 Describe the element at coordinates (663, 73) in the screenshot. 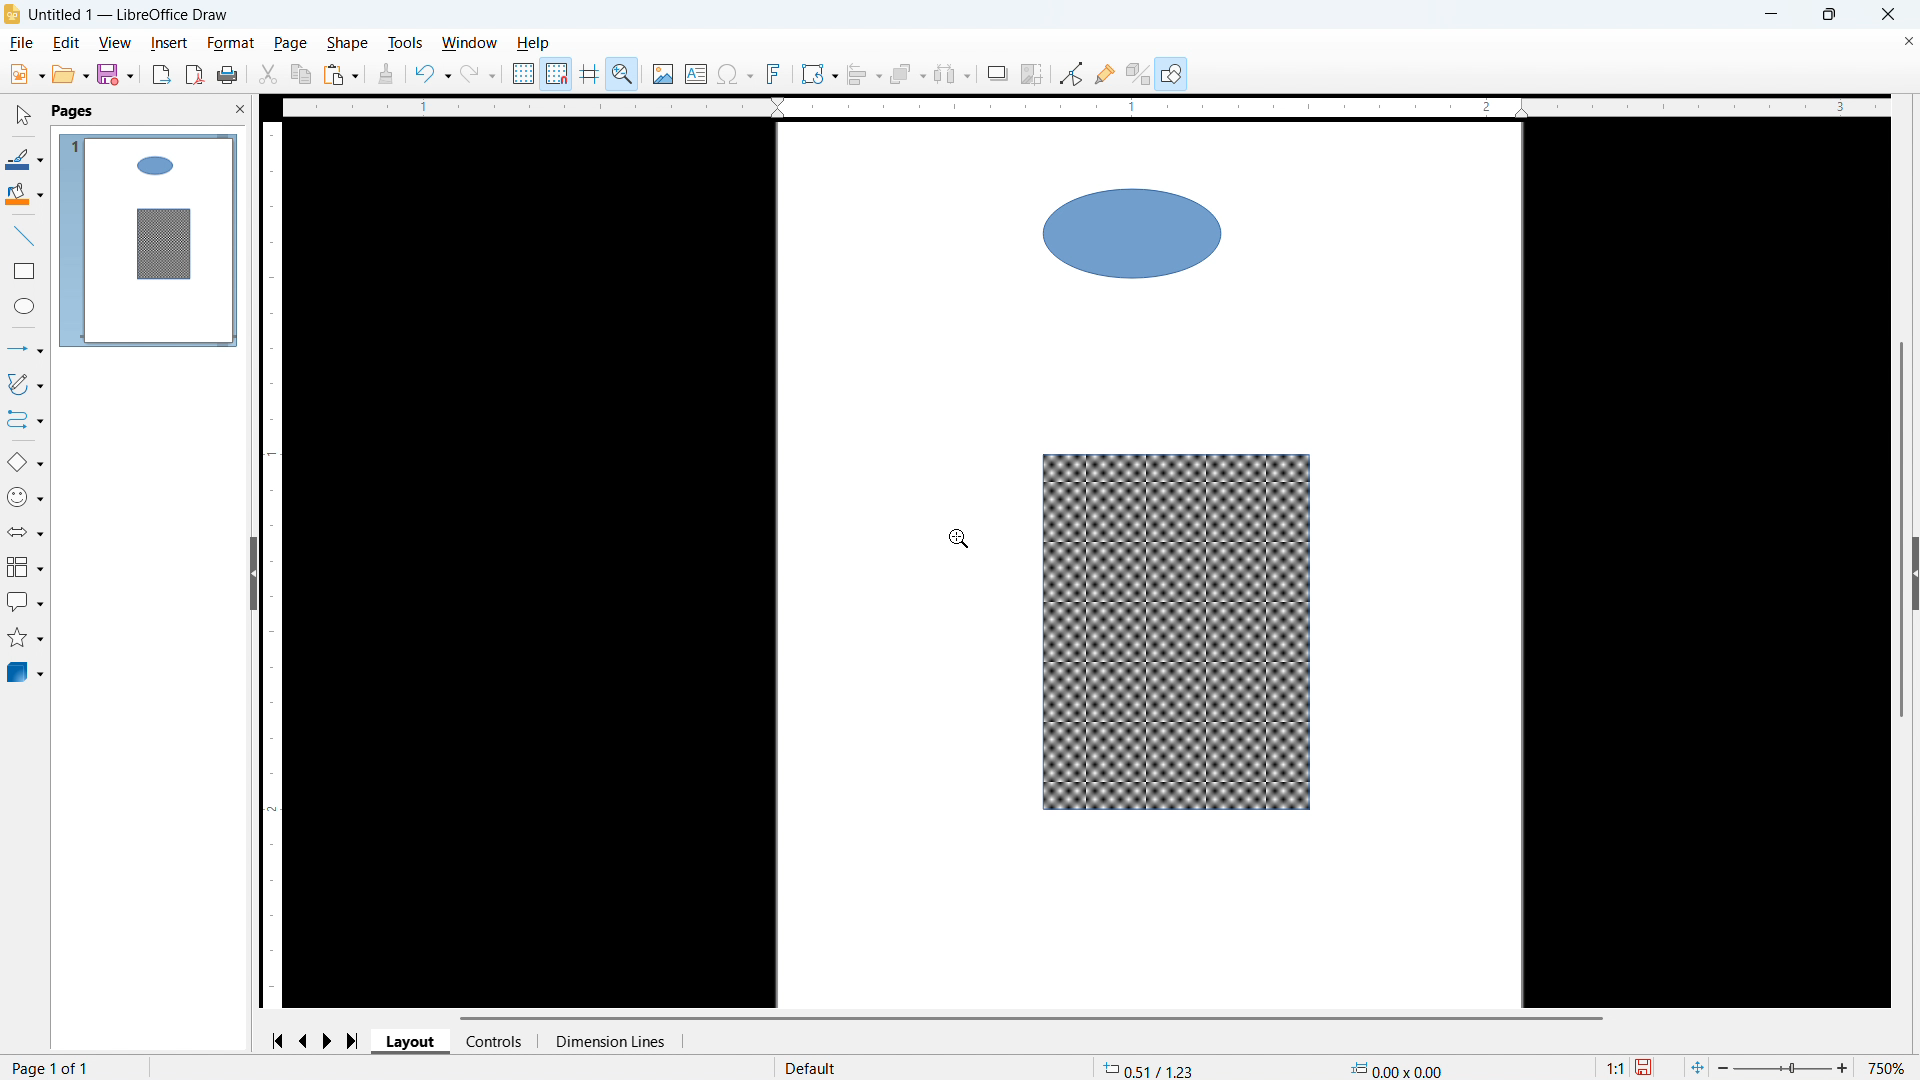

I see `Insert image ` at that location.